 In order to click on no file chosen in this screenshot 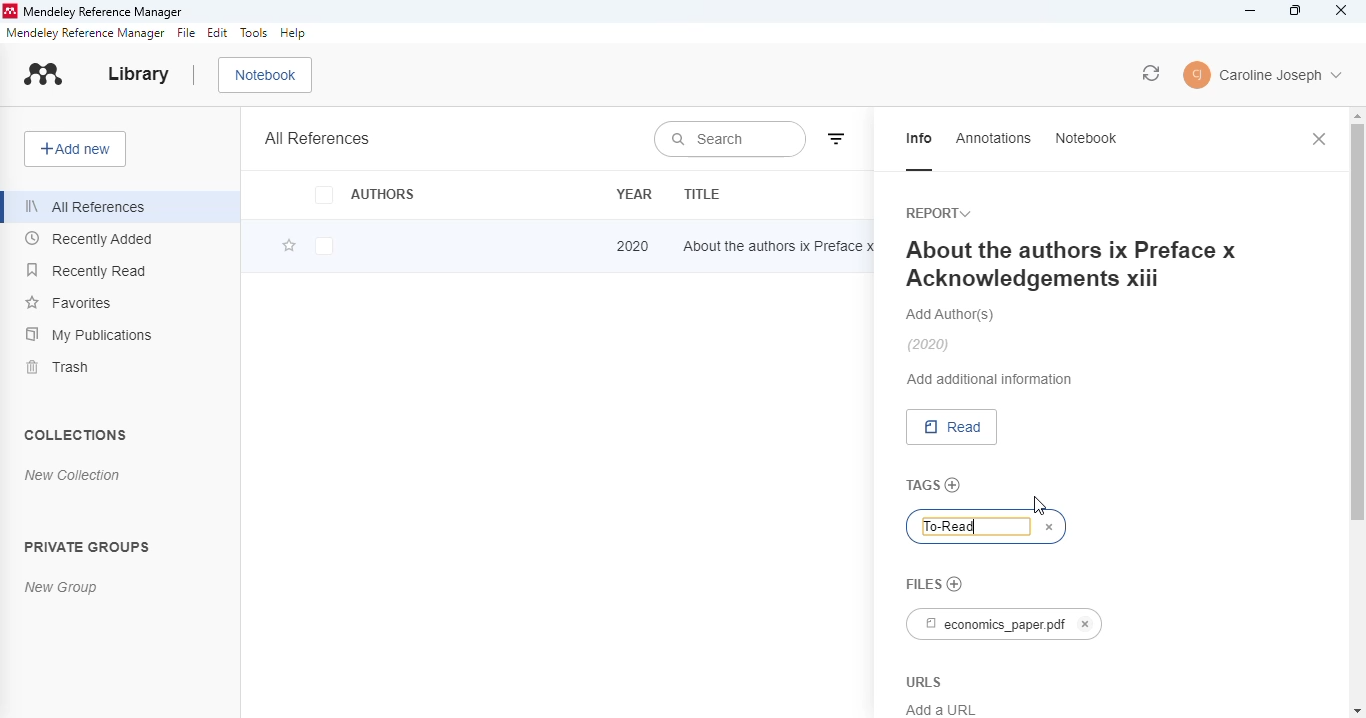, I will do `click(954, 583)`.